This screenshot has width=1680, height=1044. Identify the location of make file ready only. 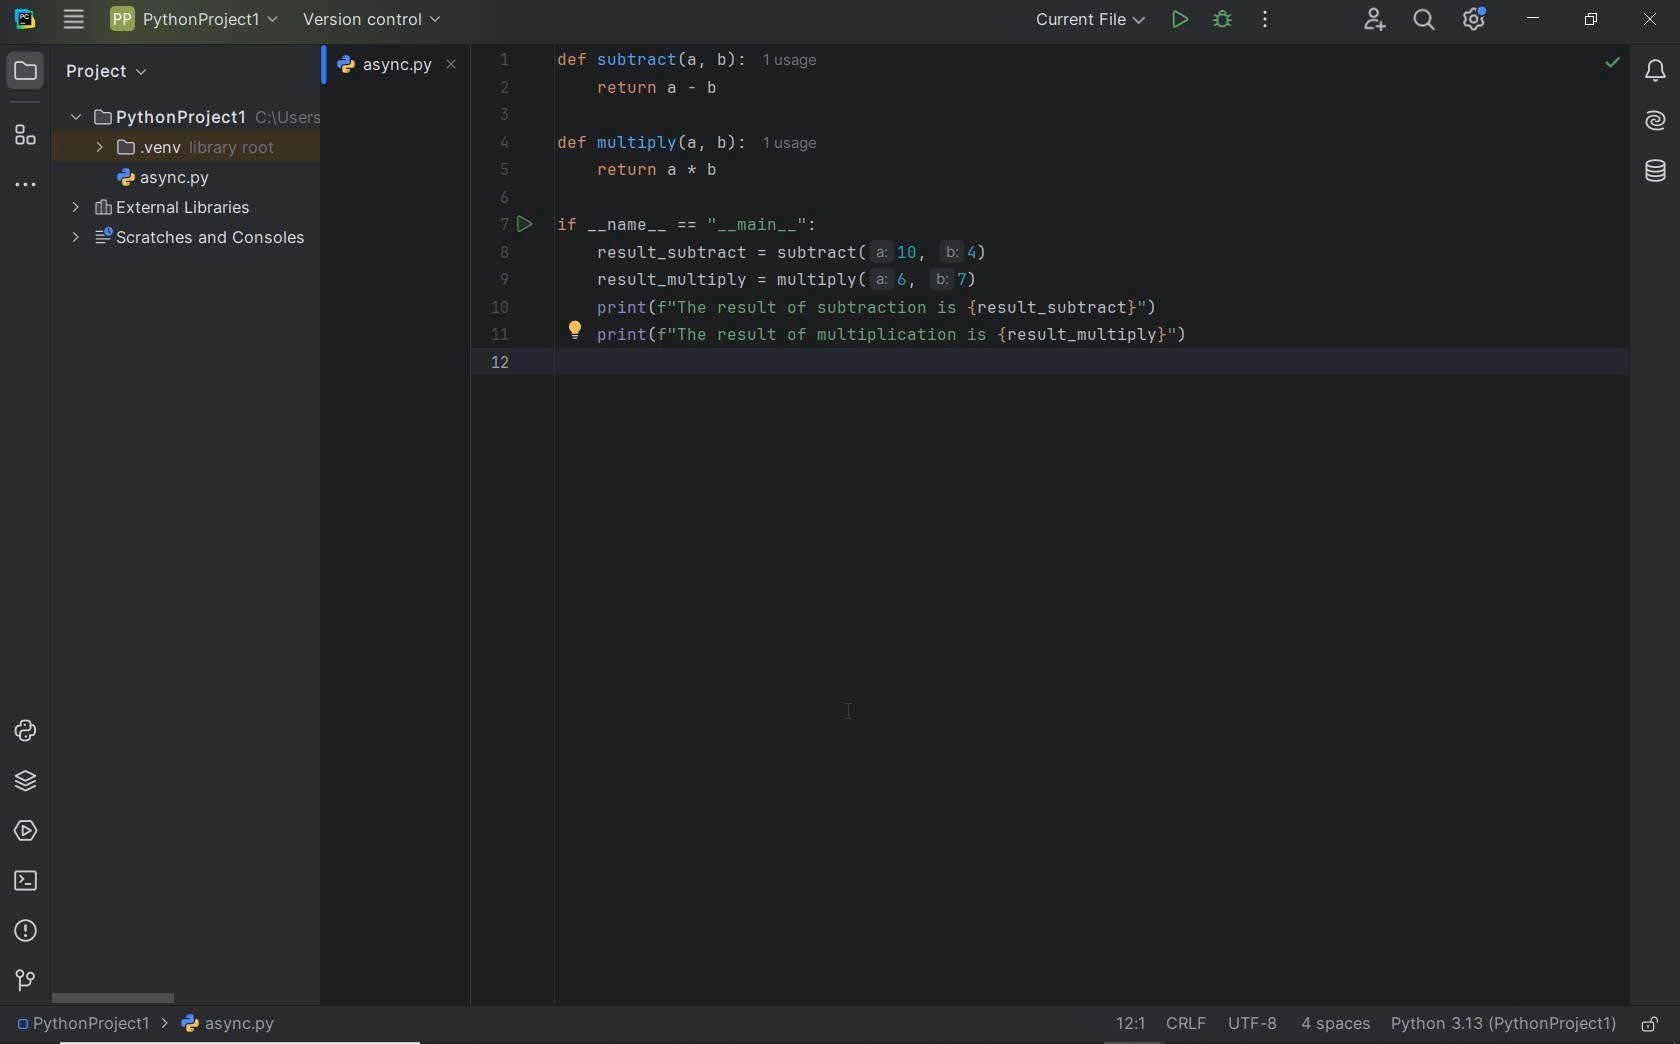
(1650, 1026).